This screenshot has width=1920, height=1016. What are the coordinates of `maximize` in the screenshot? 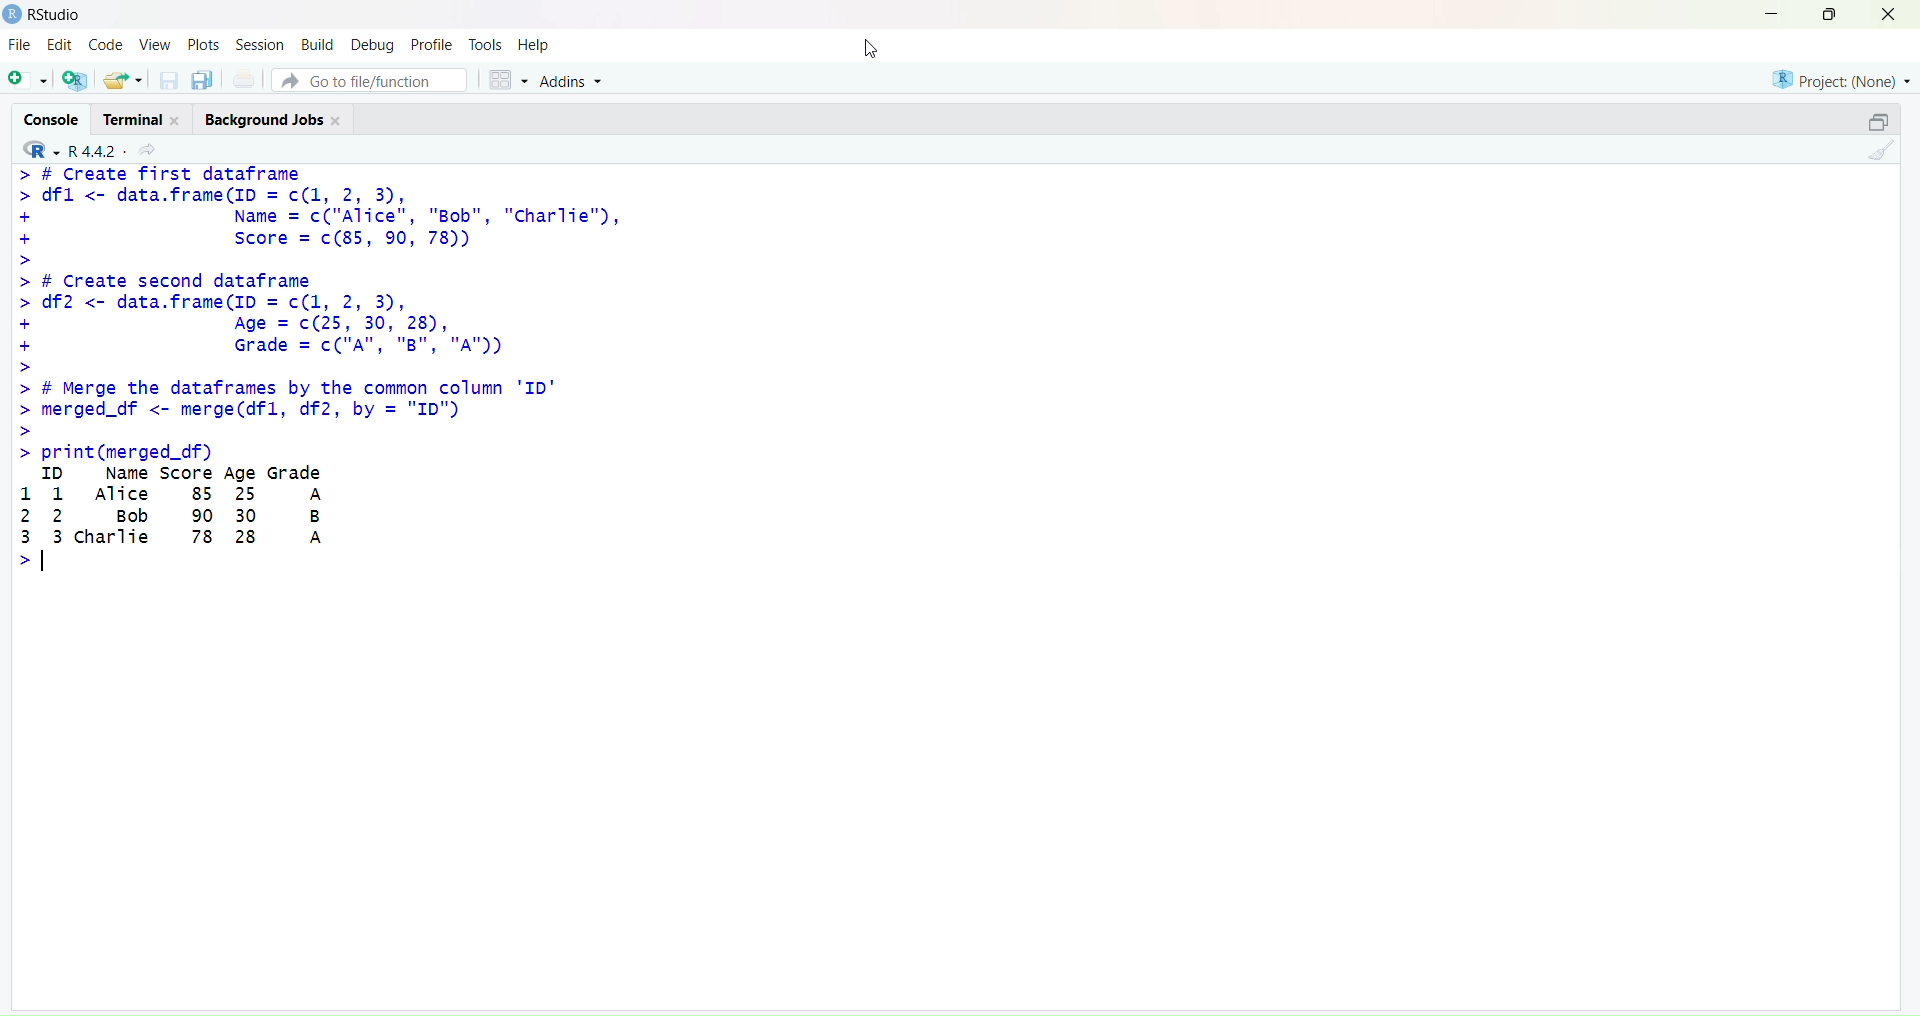 It's located at (1878, 119).